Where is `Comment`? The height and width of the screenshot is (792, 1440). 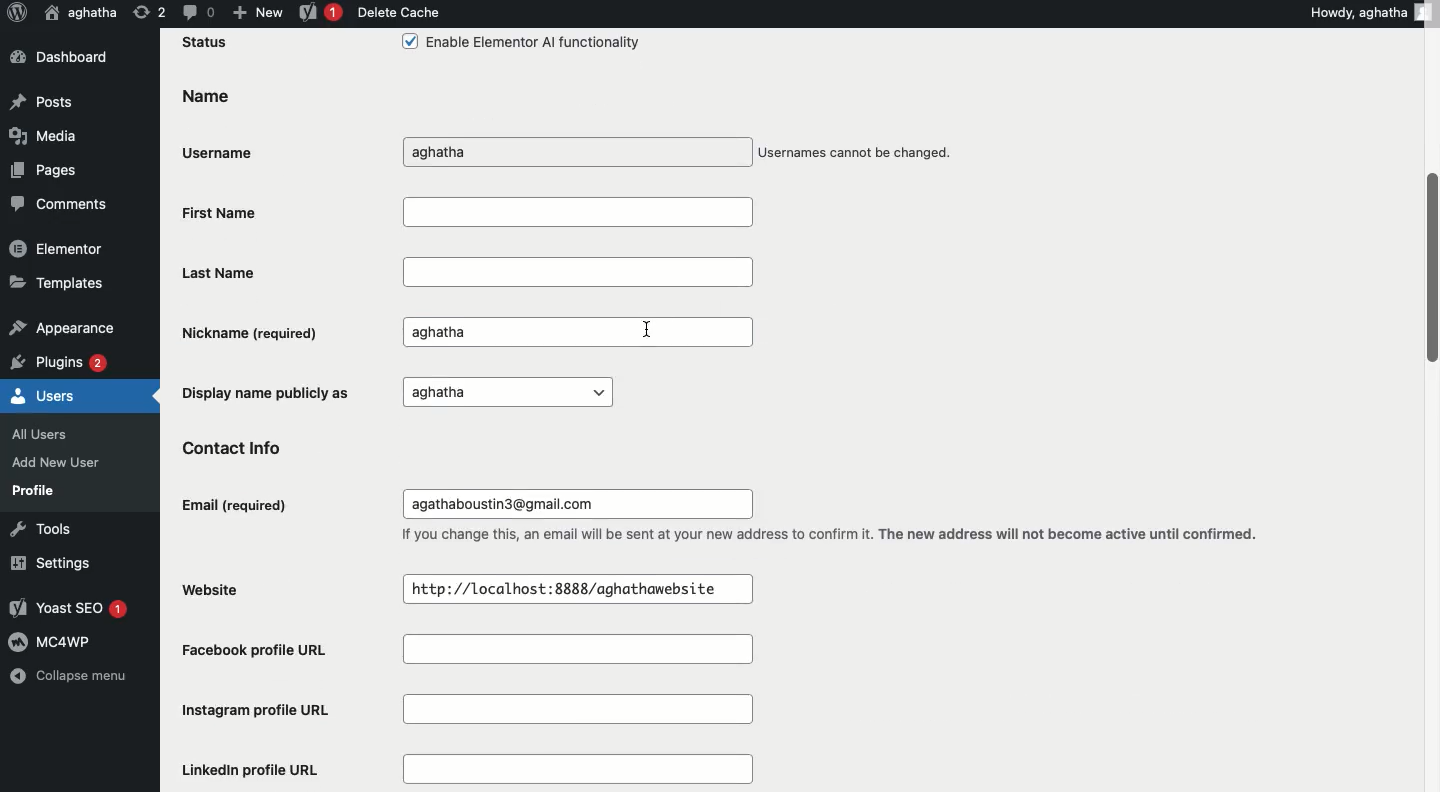
Comment is located at coordinates (197, 11).